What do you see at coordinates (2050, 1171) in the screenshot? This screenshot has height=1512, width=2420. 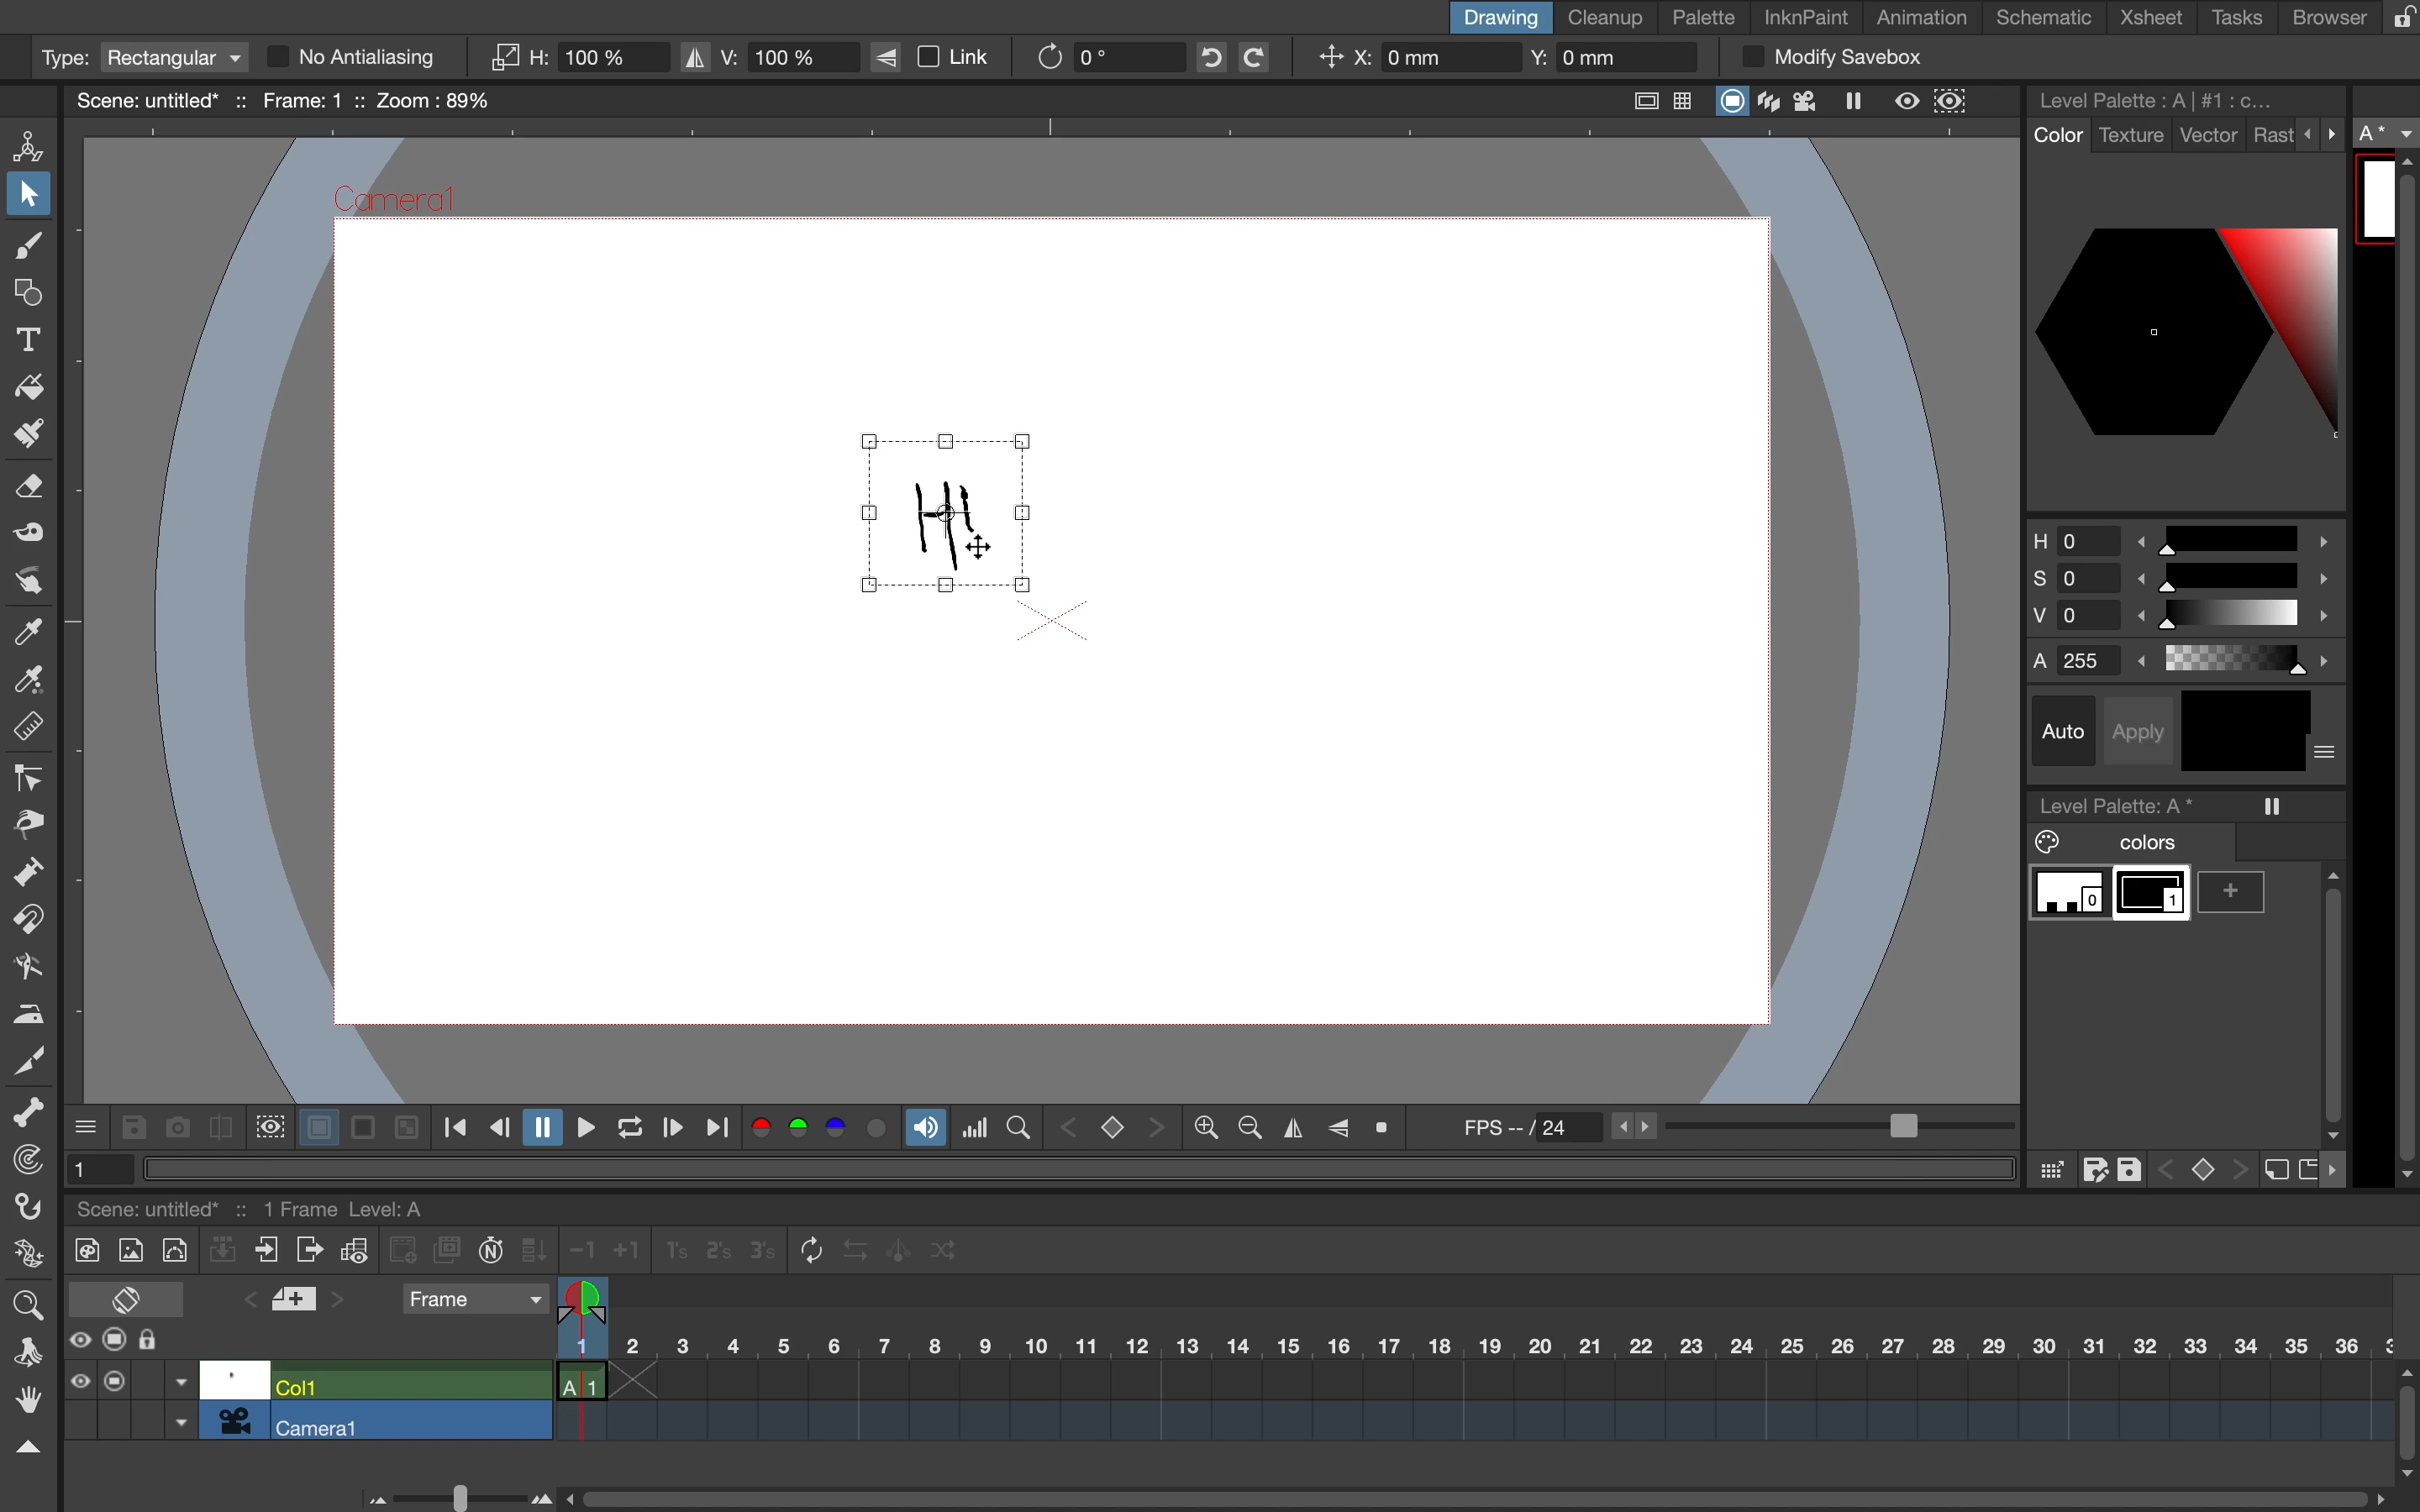 I see `click and drag color palaette` at bounding box center [2050, 1171].